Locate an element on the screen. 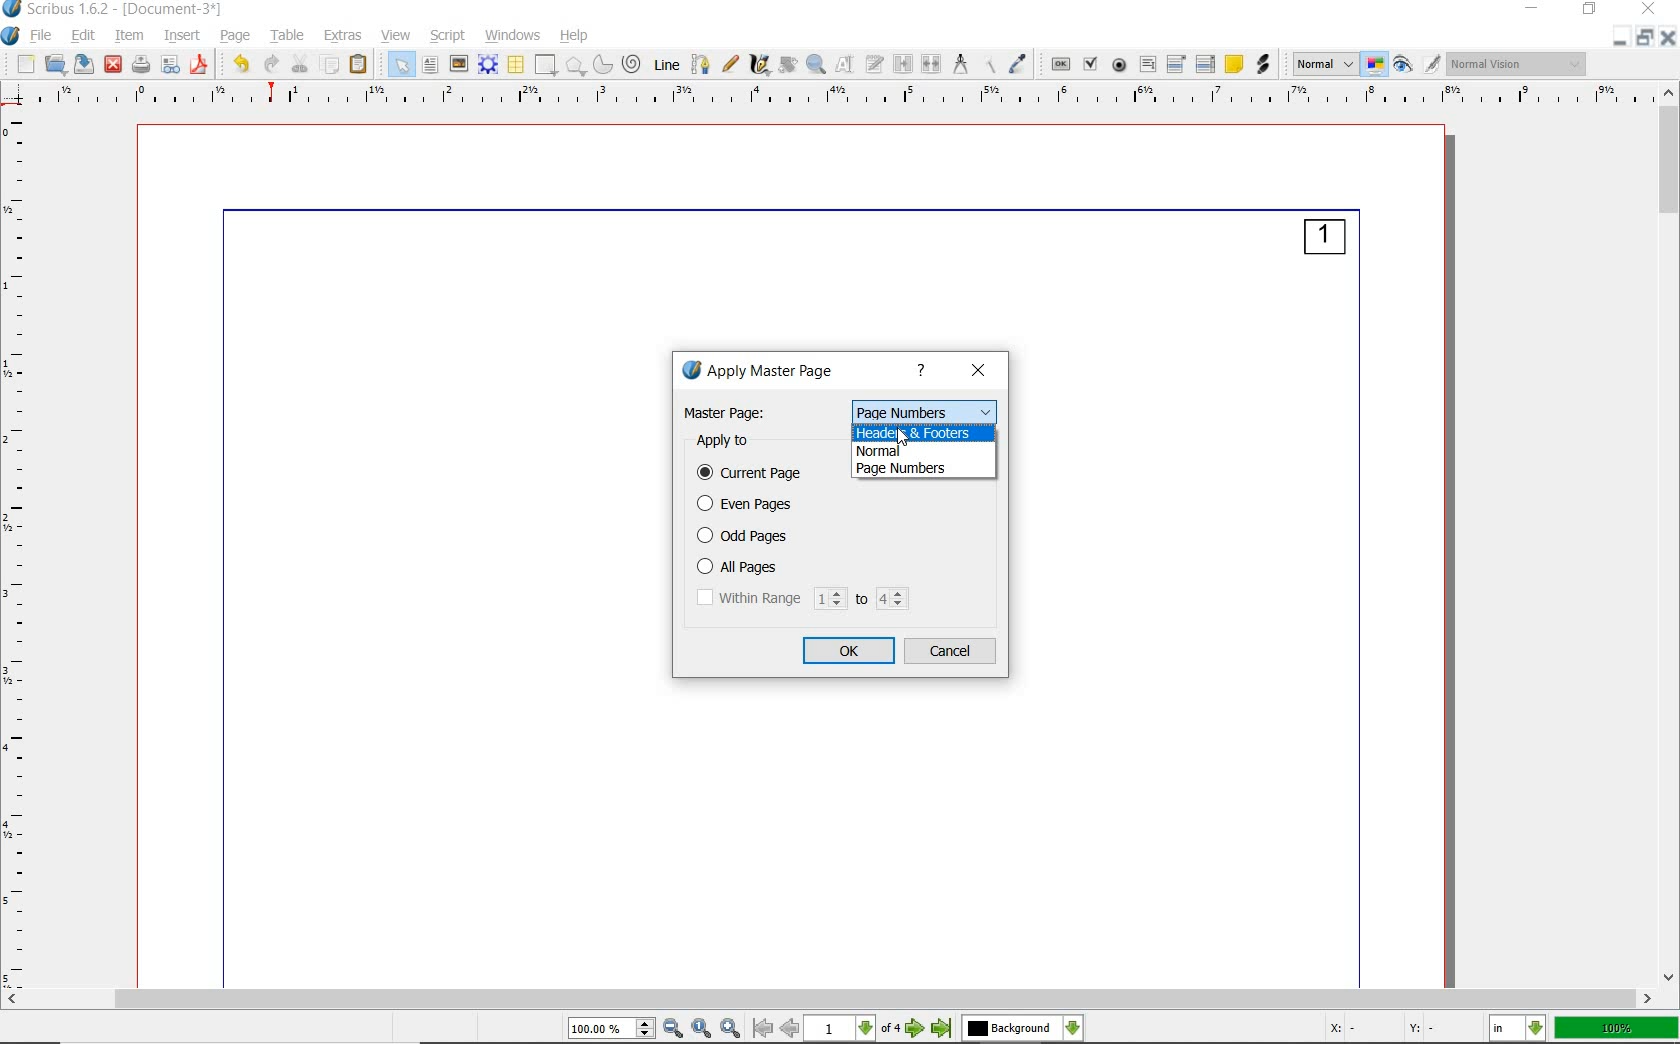 The width and height of the screenshot is (1680, 1044). image frame is located at coordinates (458, 66).